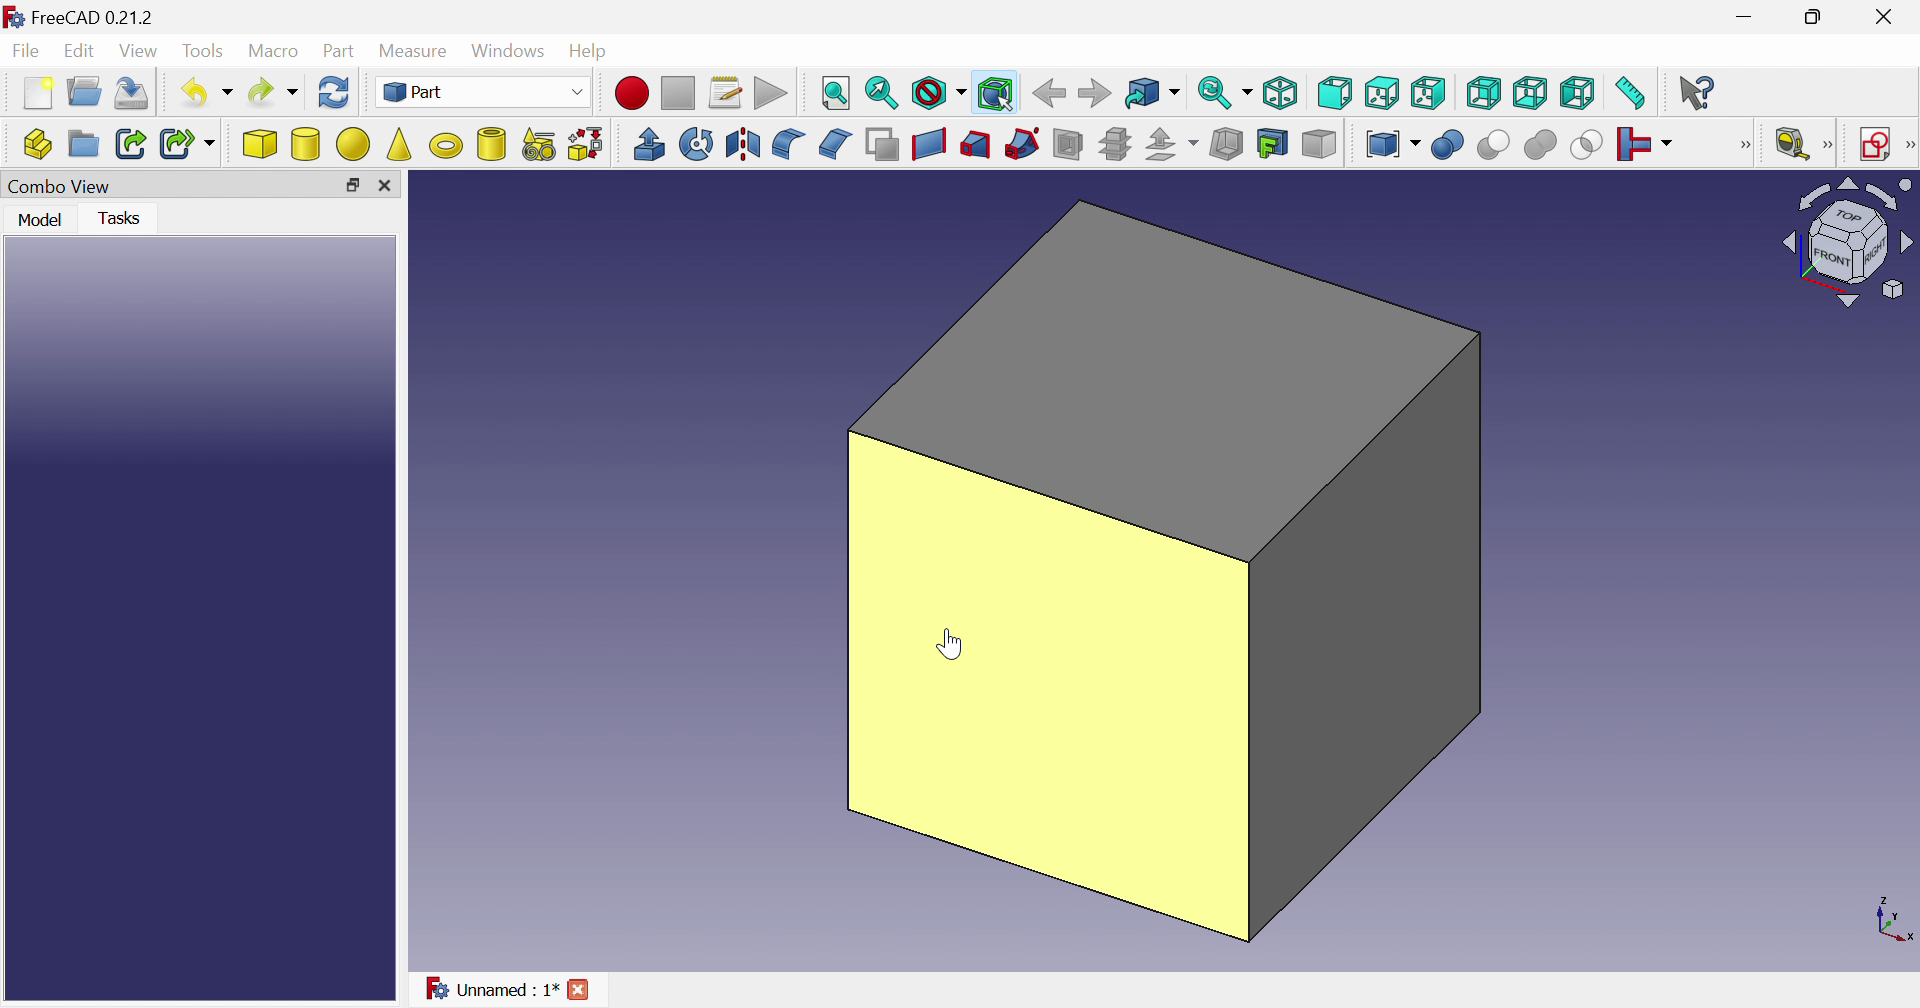  Describe the element at coordinates (1336, 93) in the screenshot. I see `Front` at that location.